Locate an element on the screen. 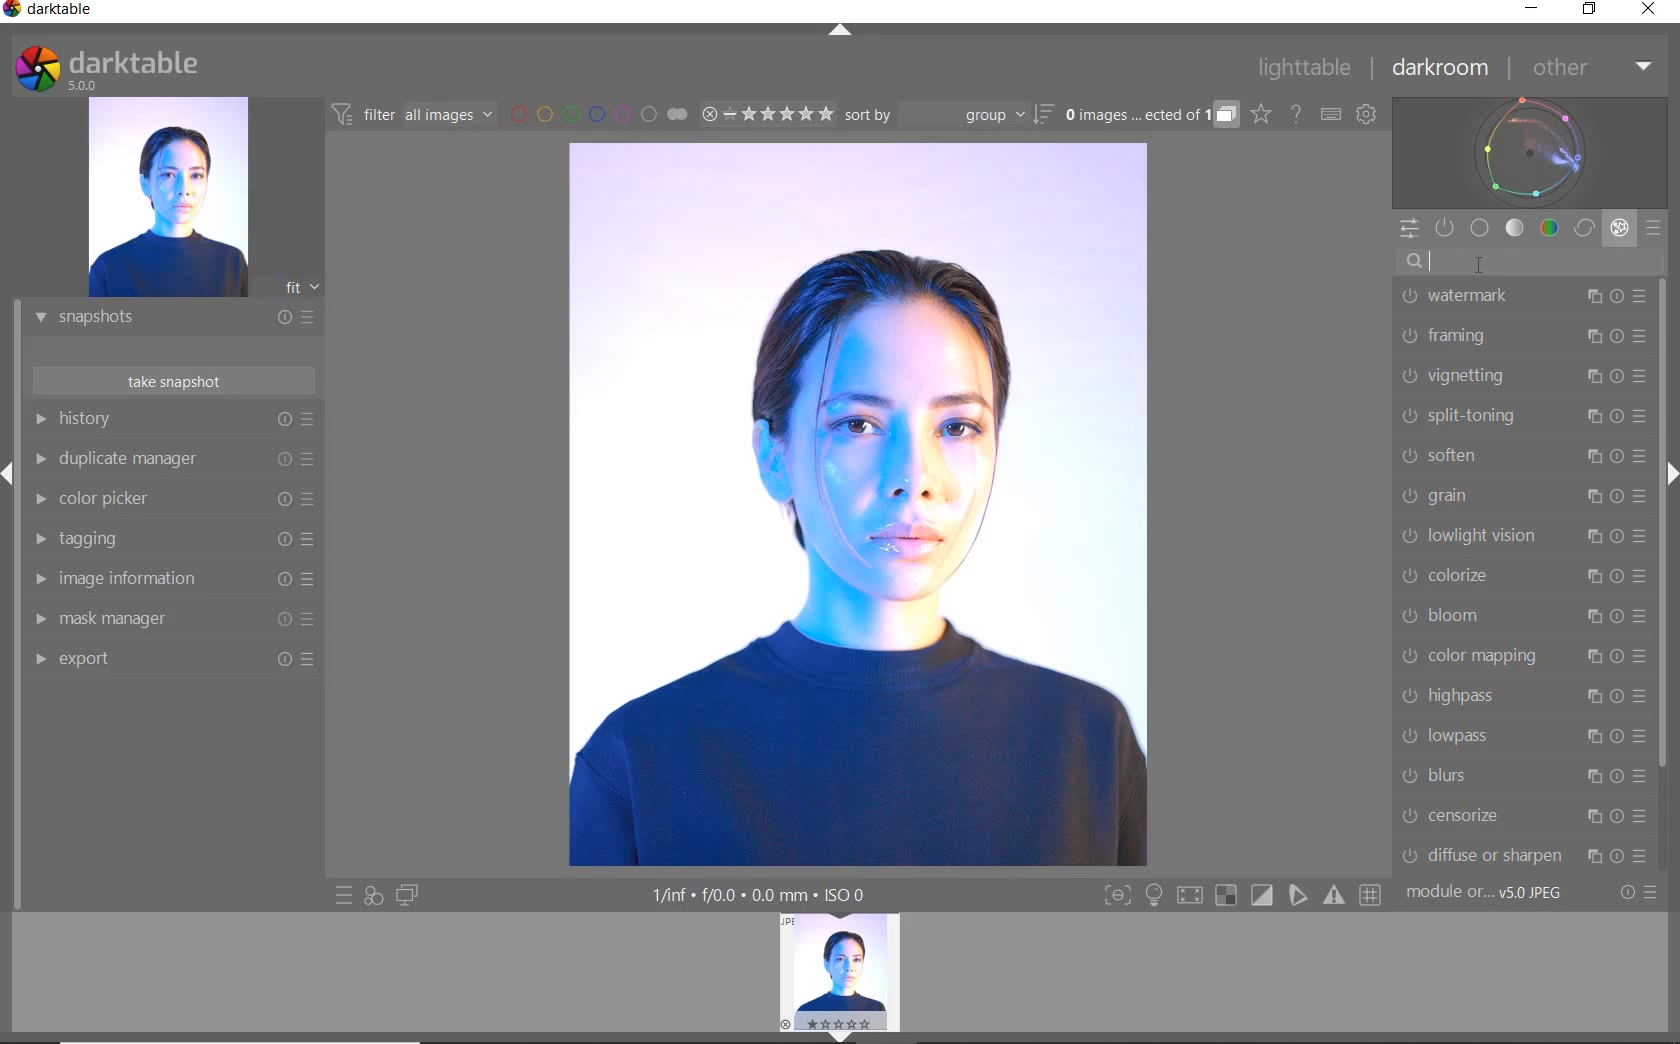 This screenshot has height=1044, width=1680. IMAGE INFORMATION is located at coordinates (167, 584).